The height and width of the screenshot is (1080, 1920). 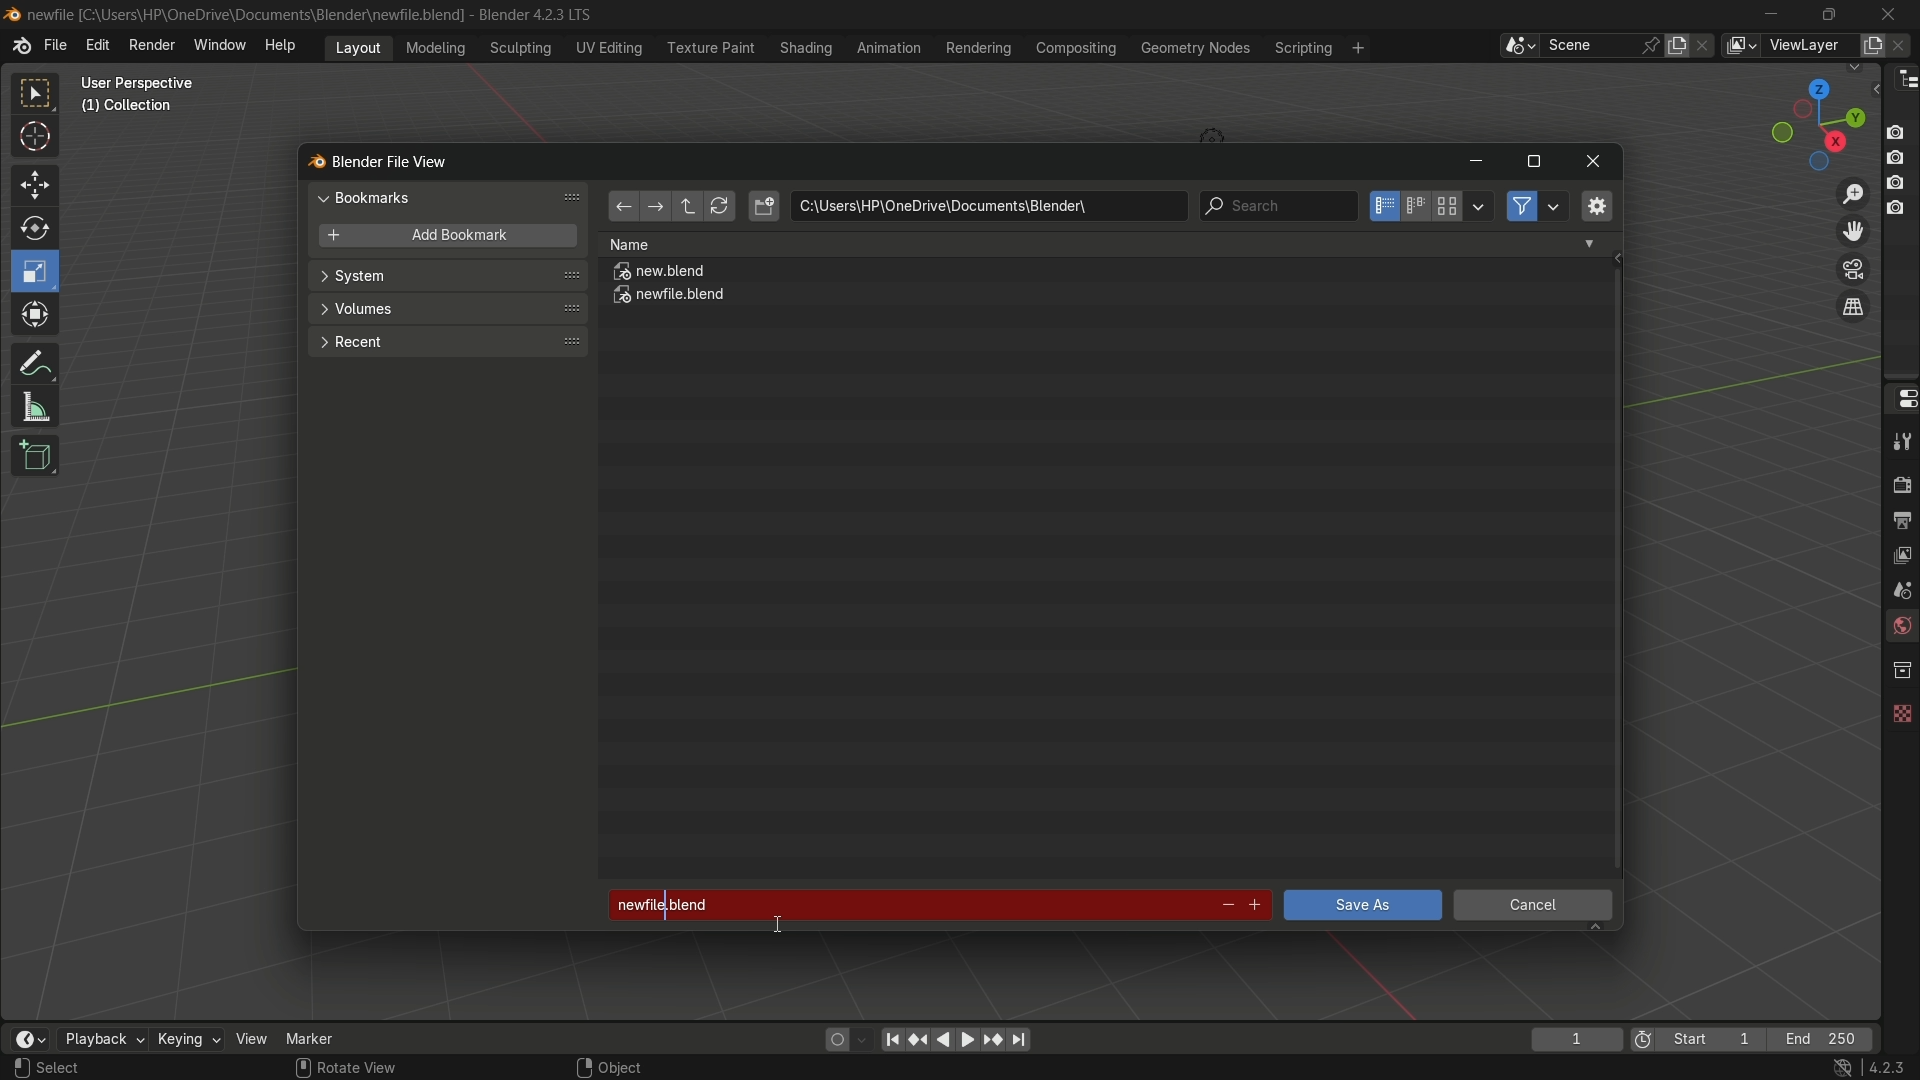 I want to click on add workspace, so click(x=1356, y=47).